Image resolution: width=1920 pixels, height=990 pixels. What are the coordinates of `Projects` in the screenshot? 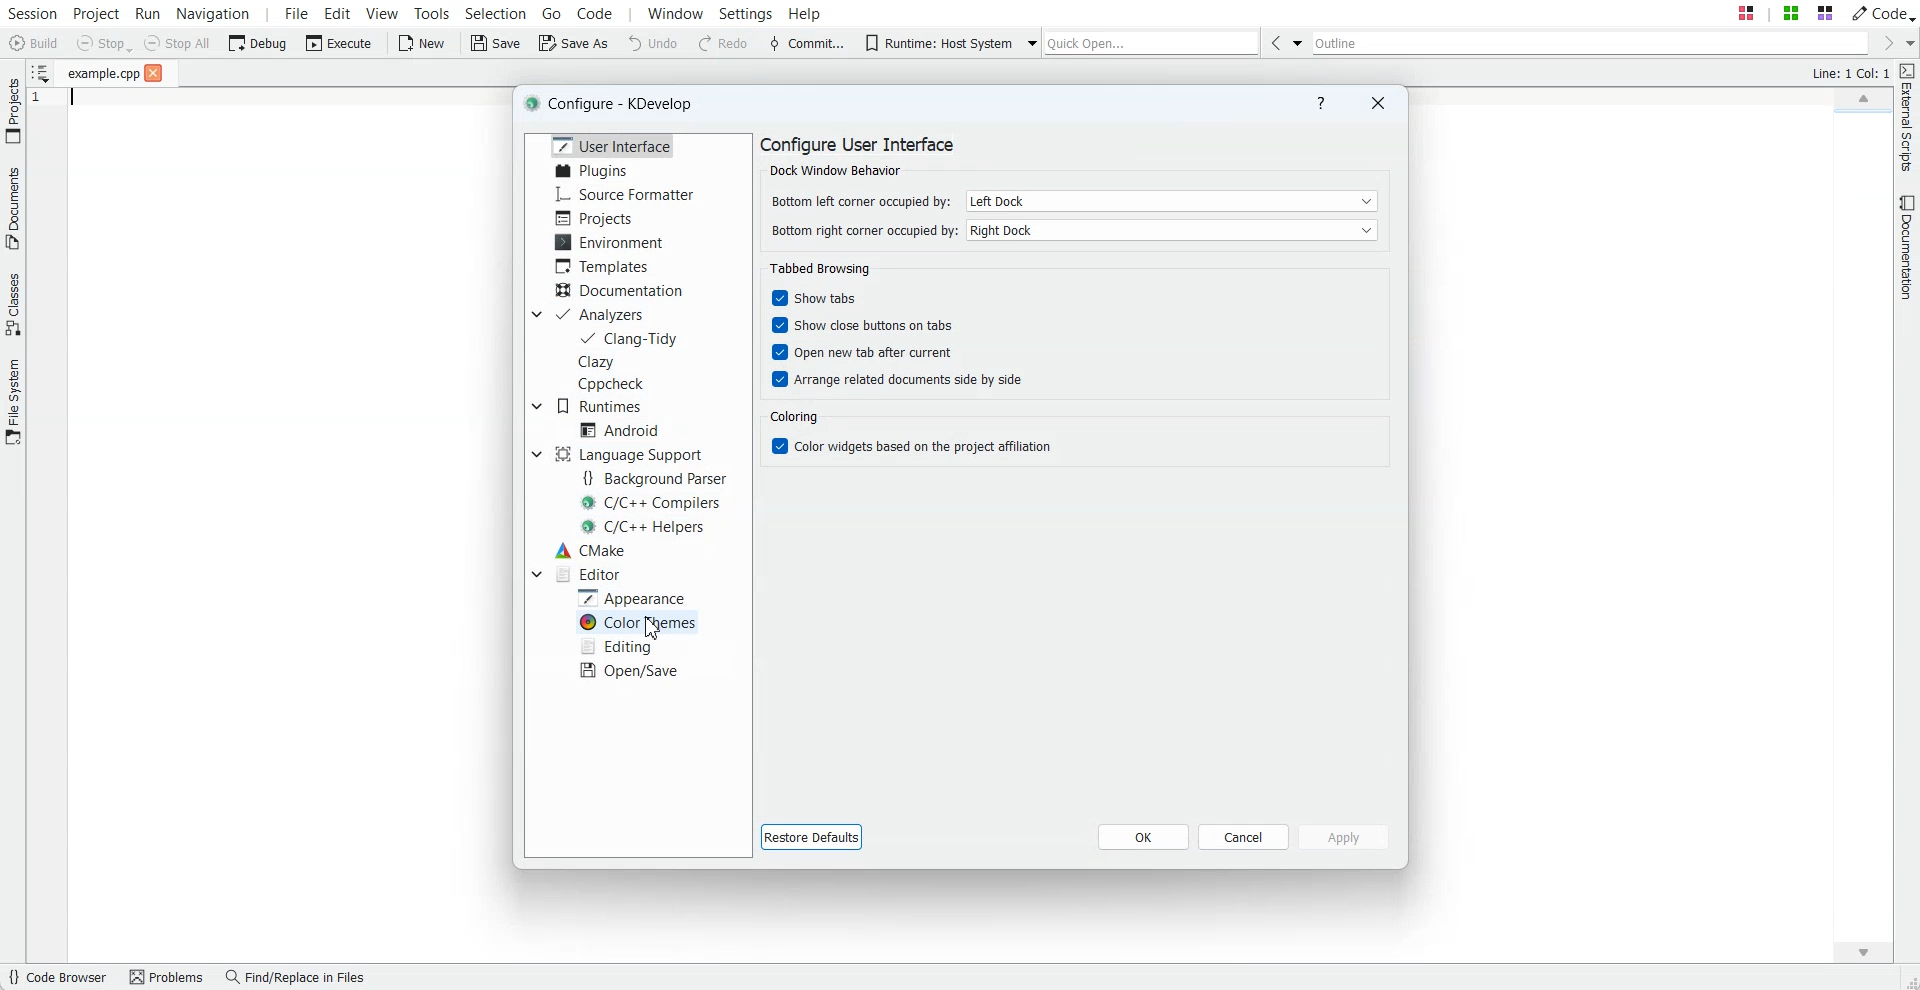 It's located at (594, 218).